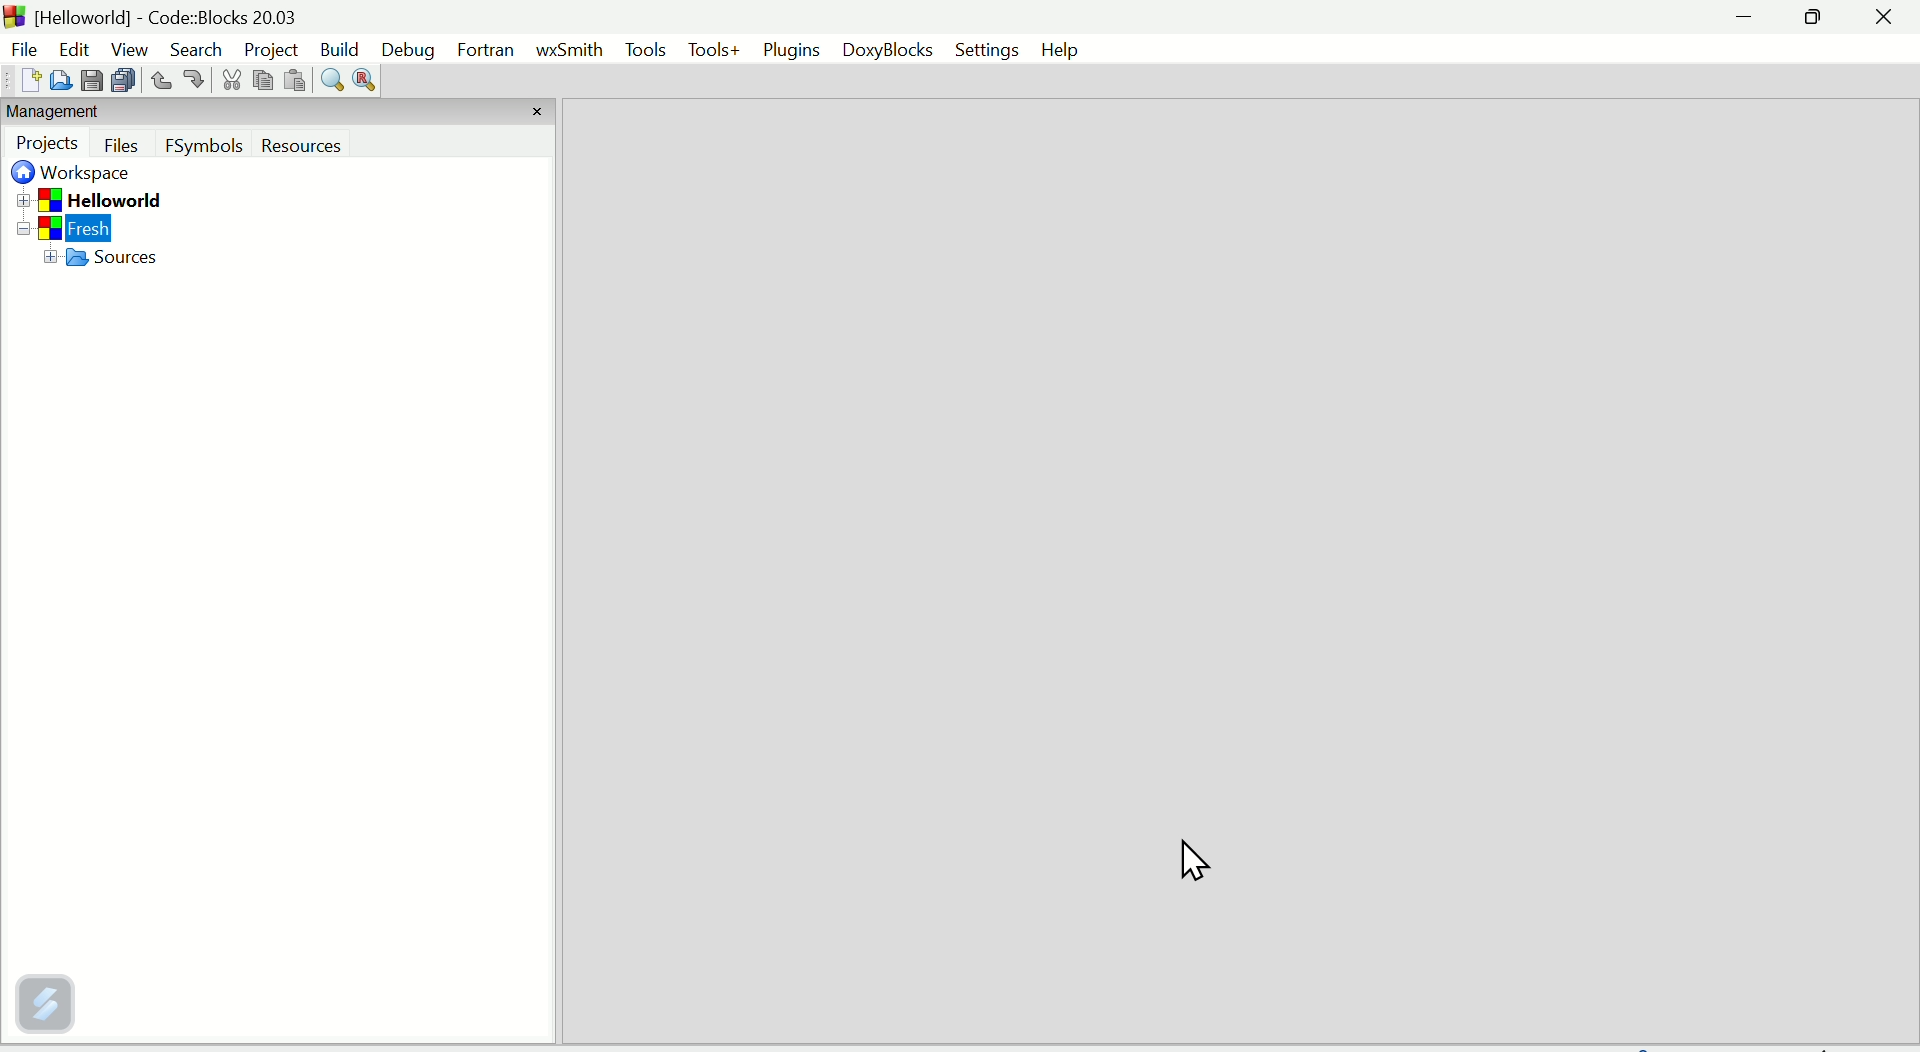 The width and height of the screenshot is (1920, 1052). Describe the element at coordinates (646, 53) in the screenshot. I see `` at that location.